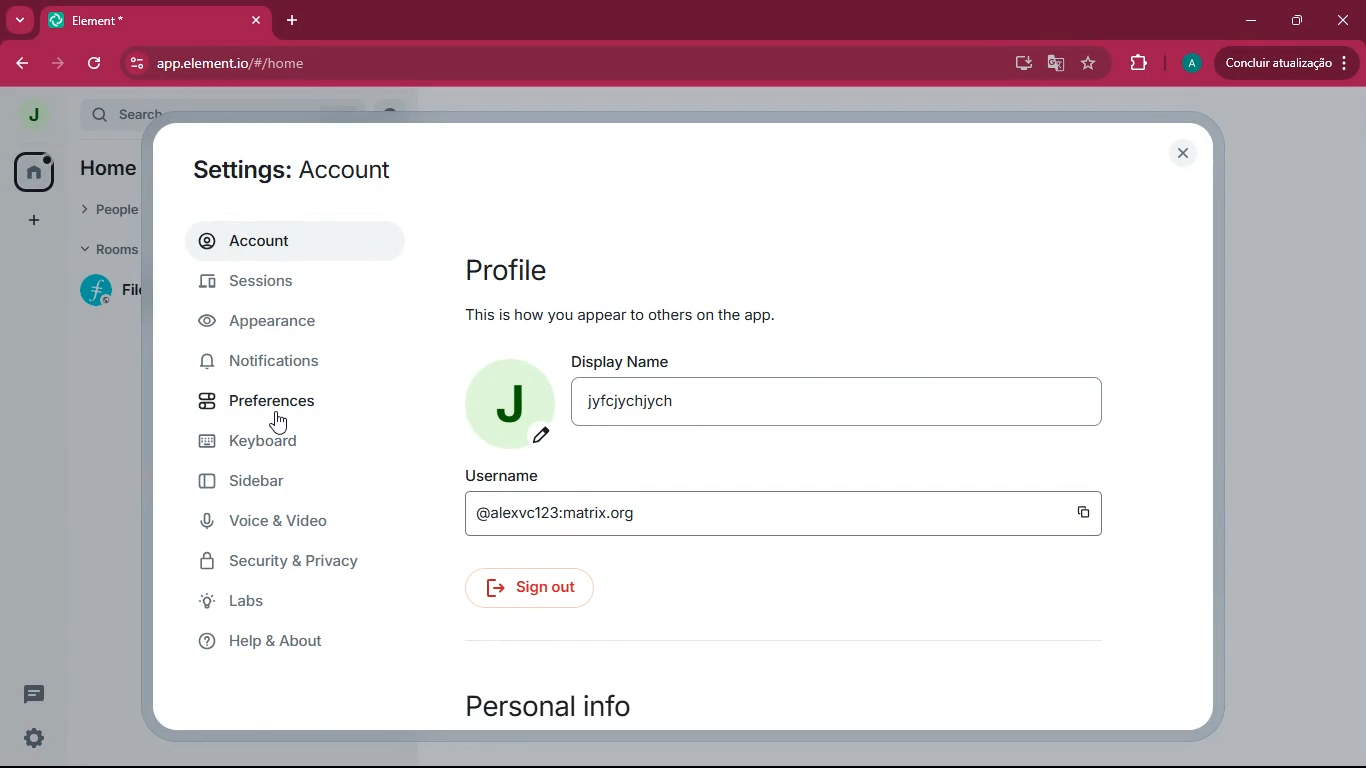 The height and width of the screenshot is (768, 1366). What do you see at coordinates (282, 601) in the screenshot?
I see `Labs` at bounding box center [282, 601].